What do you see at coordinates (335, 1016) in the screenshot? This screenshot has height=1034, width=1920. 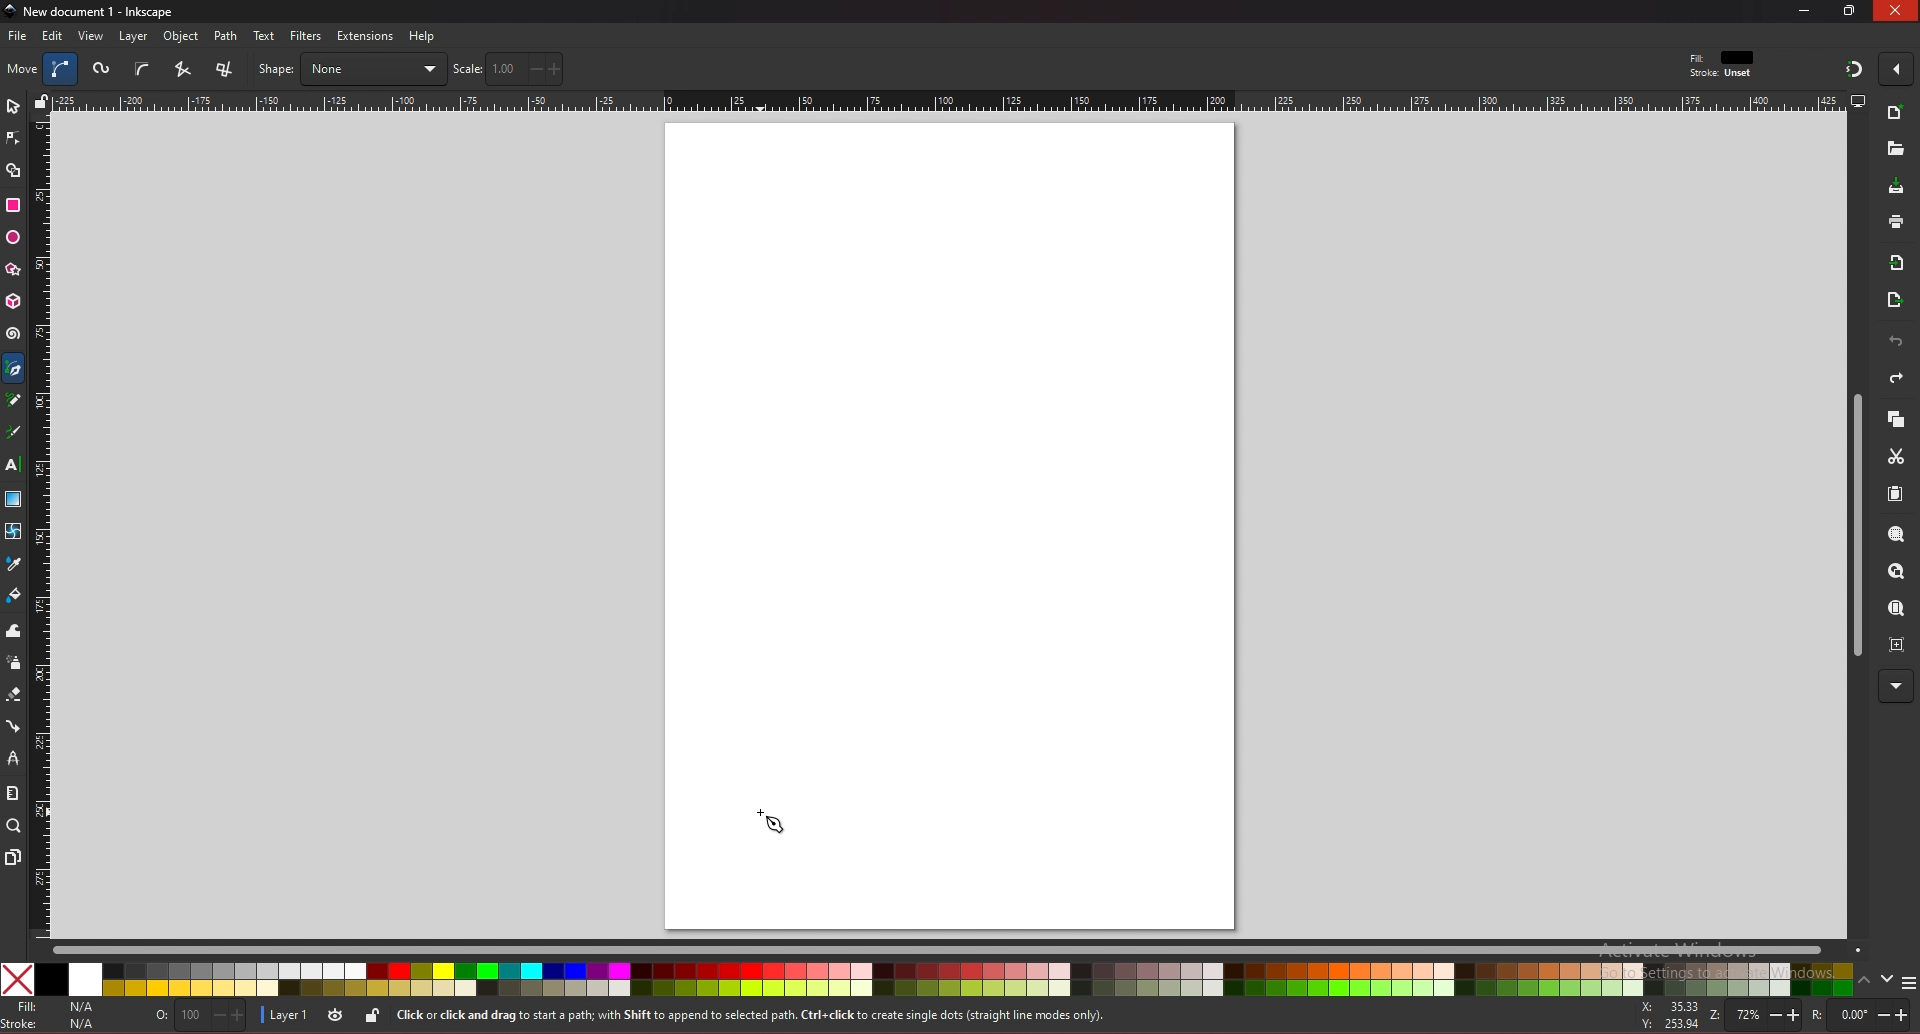 I see `toggle visibility` at bounding box center [335, 1016].